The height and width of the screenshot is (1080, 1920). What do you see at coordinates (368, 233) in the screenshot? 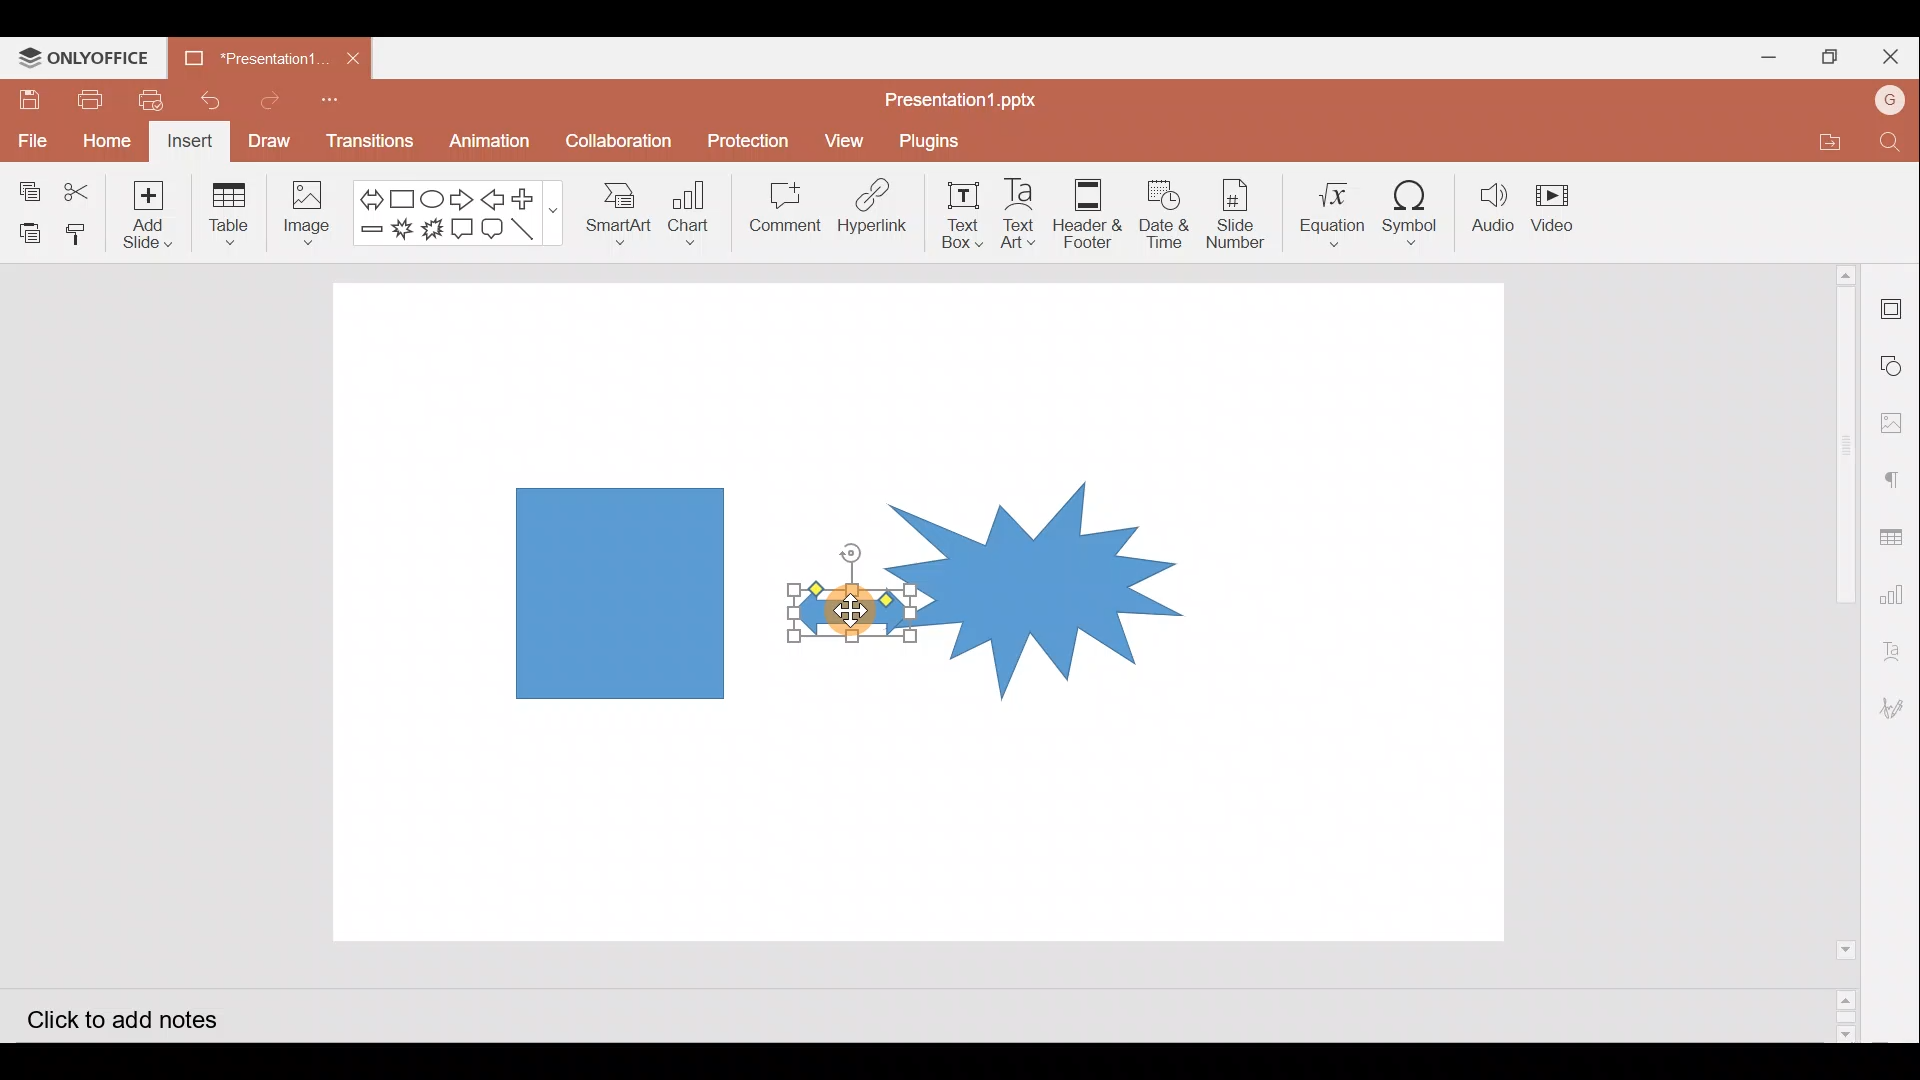
I see `Minus` at bounding box center [368, 233].